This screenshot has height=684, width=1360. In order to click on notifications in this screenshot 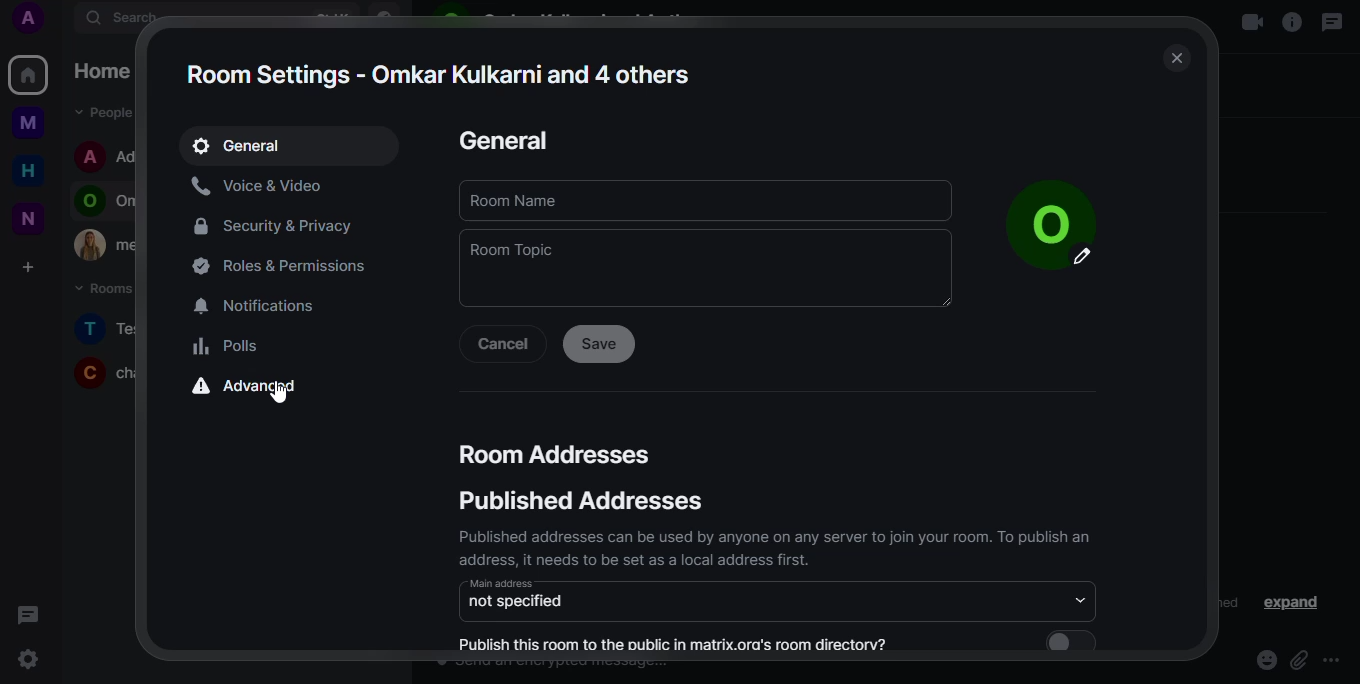, I will do `click(265, 307)`.